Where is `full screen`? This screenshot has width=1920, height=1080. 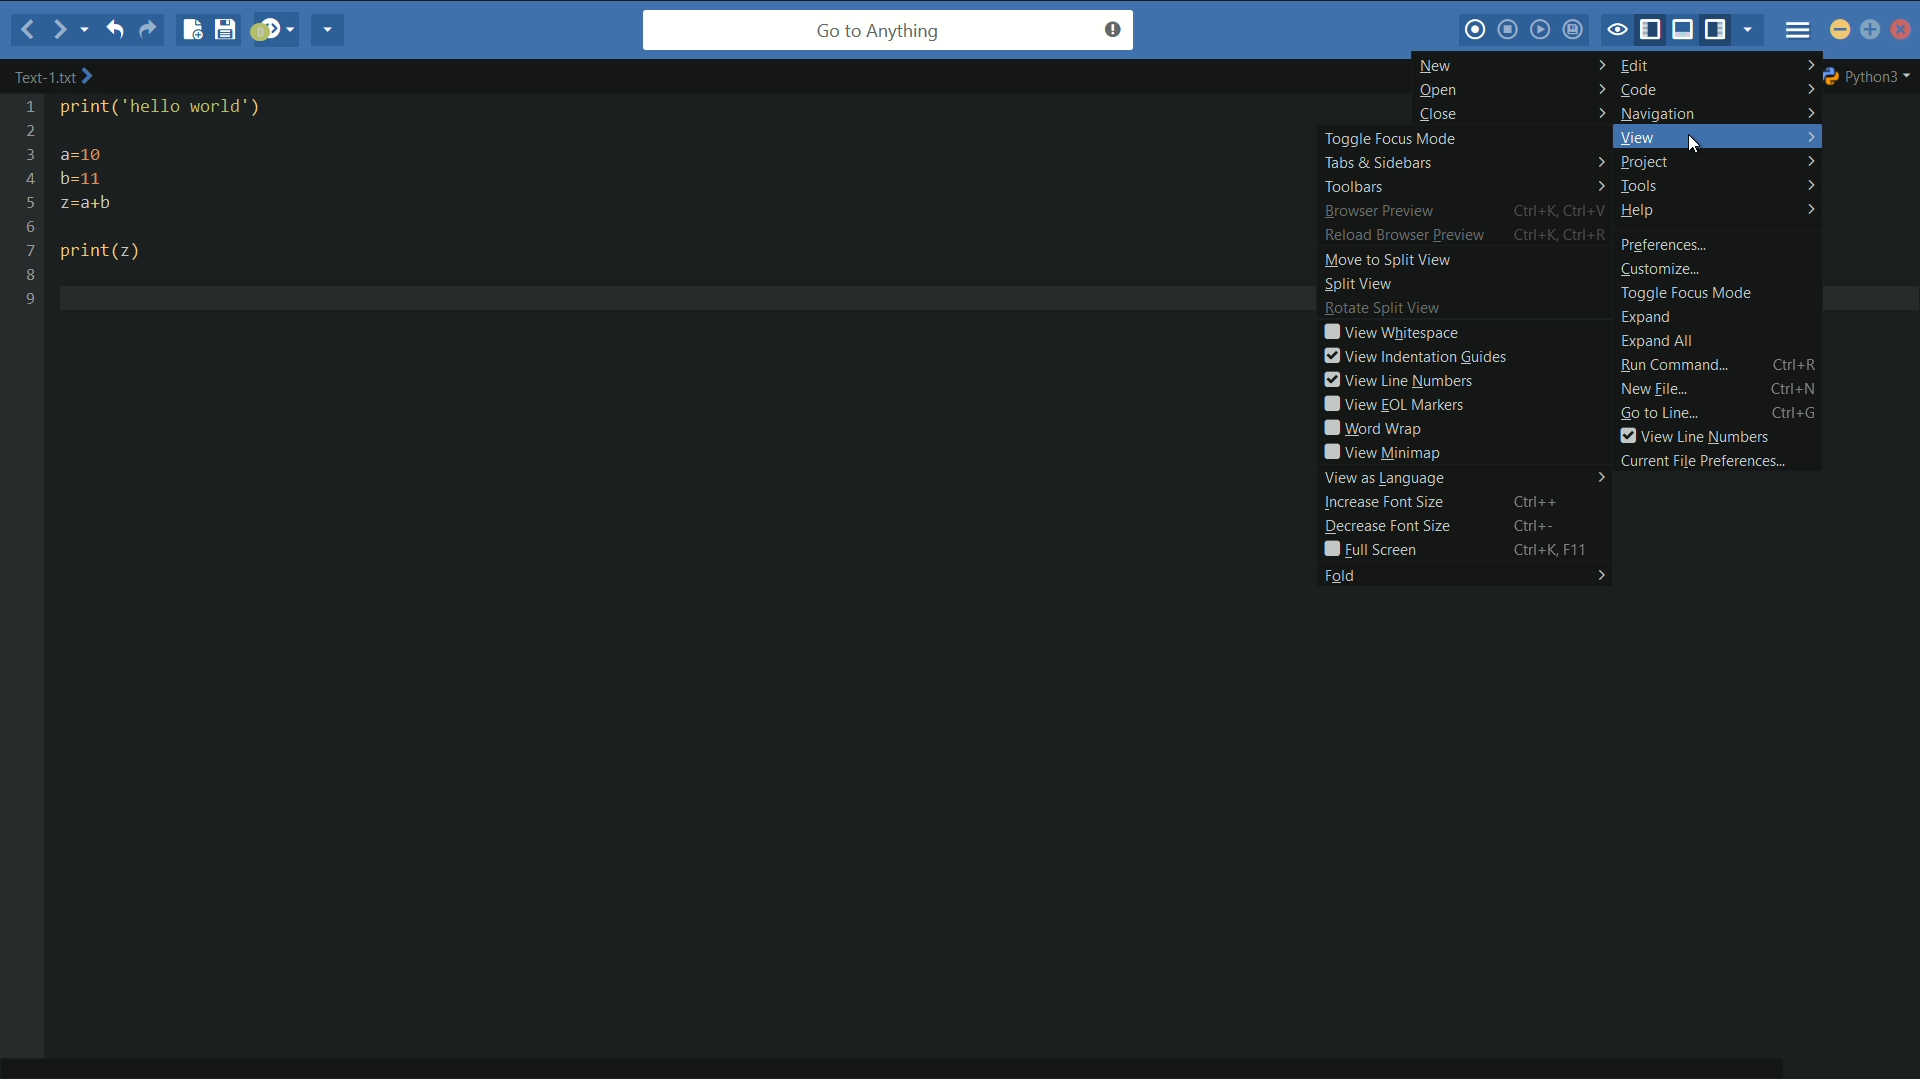
full screen is located at coordinates (1370, 551).